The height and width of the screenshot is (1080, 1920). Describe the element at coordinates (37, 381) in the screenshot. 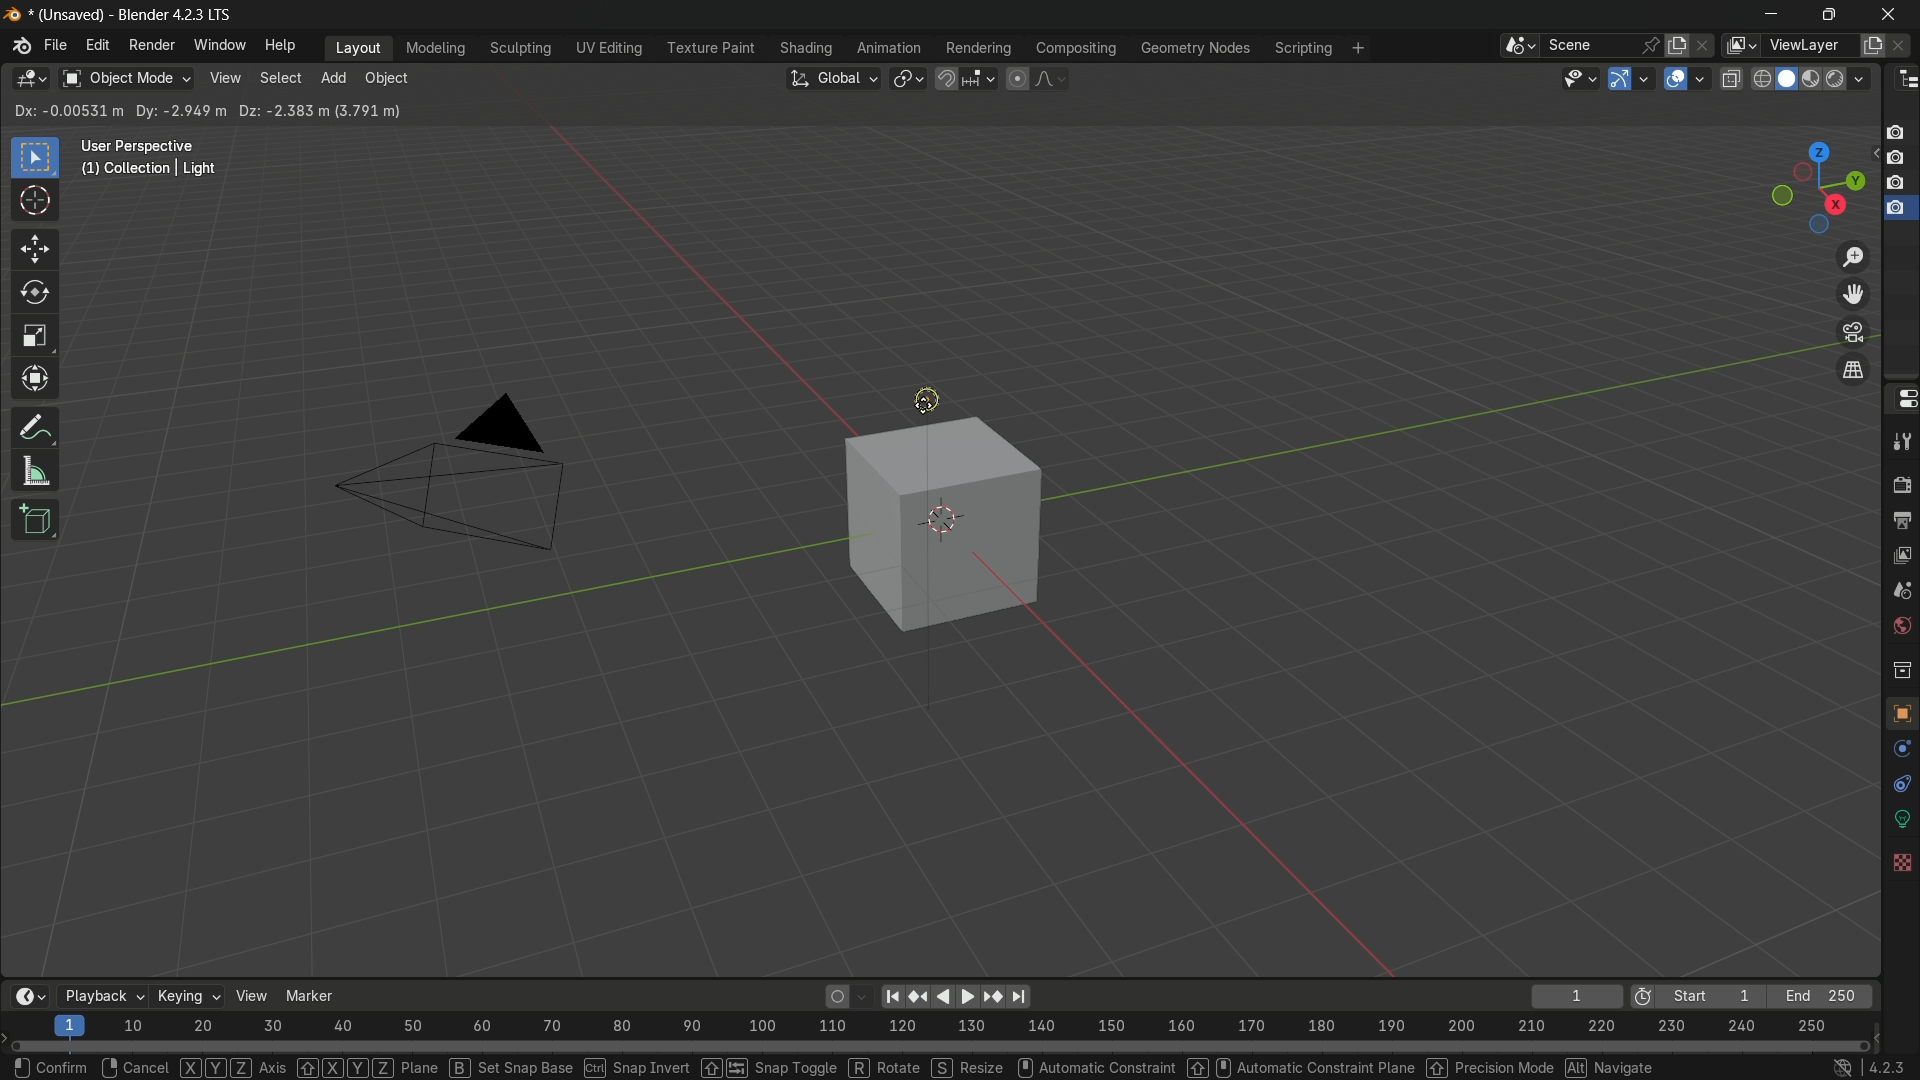

I see `transform` at that location.